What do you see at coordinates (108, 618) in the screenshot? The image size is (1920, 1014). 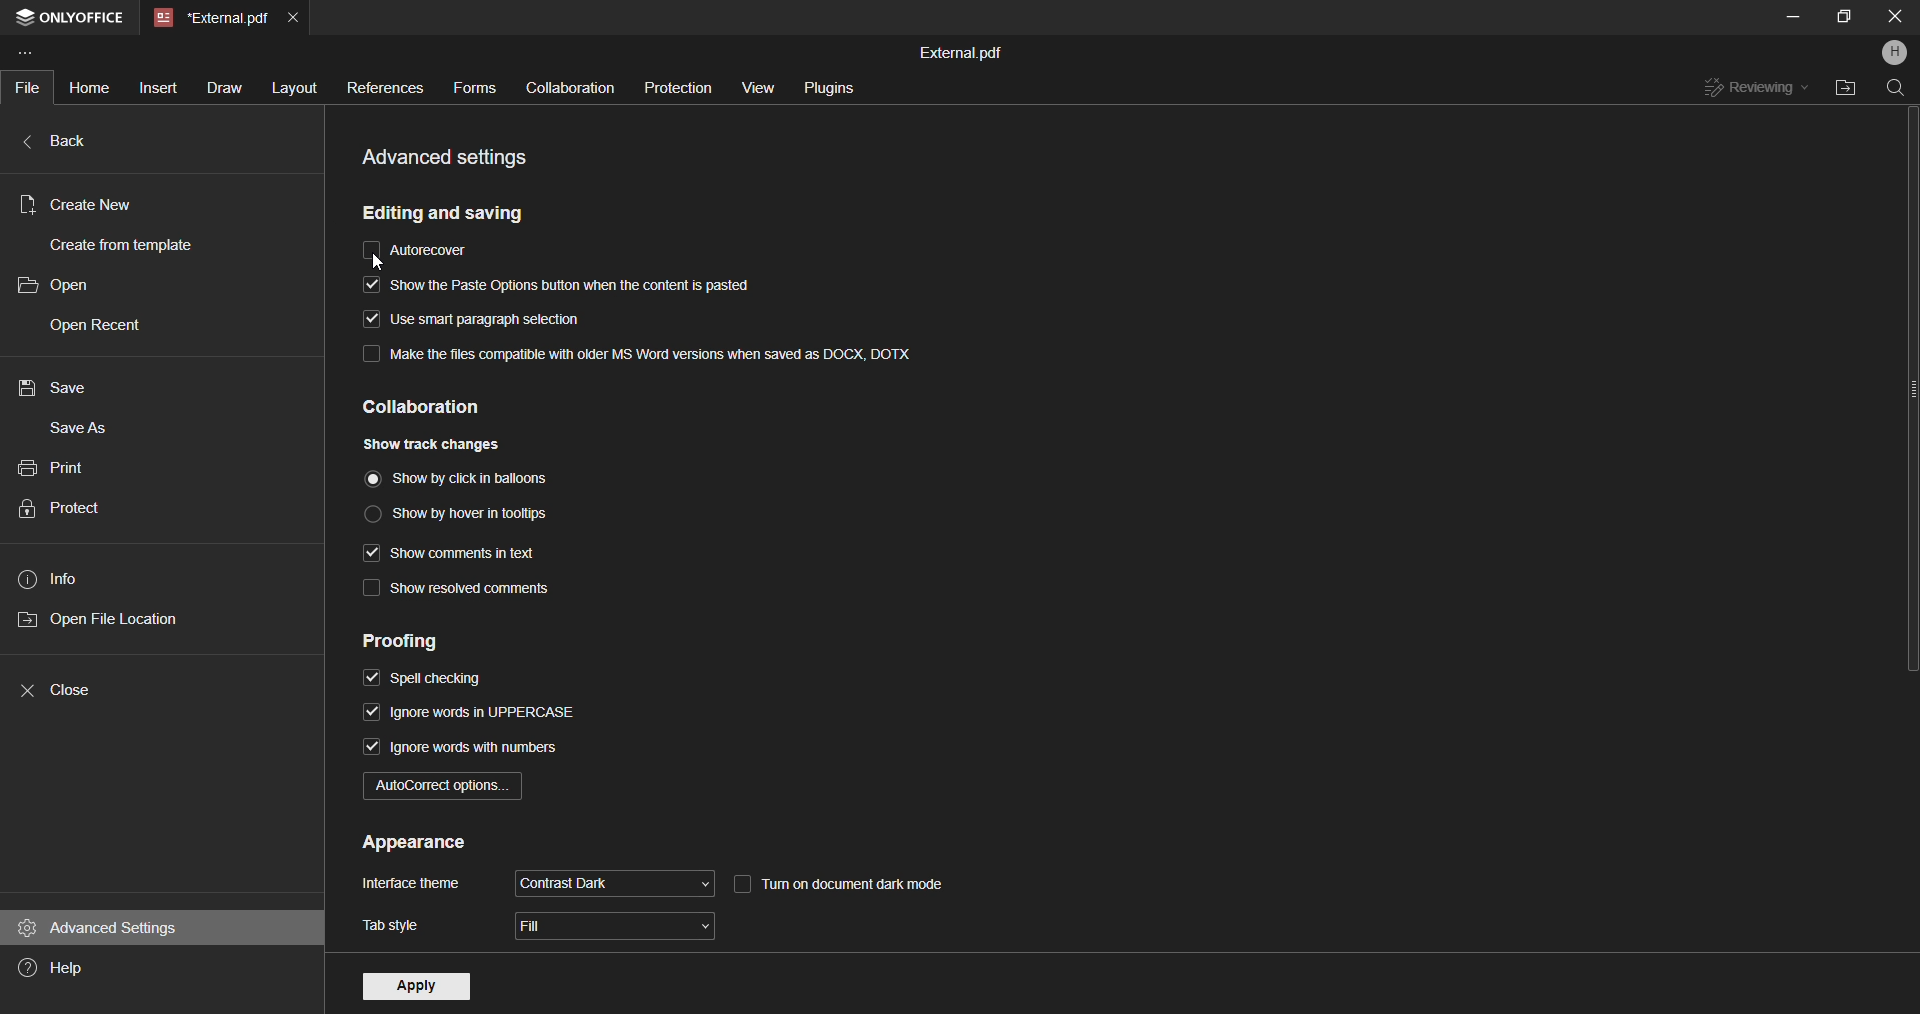 I see `open file location` at bounding box center [108, 618].